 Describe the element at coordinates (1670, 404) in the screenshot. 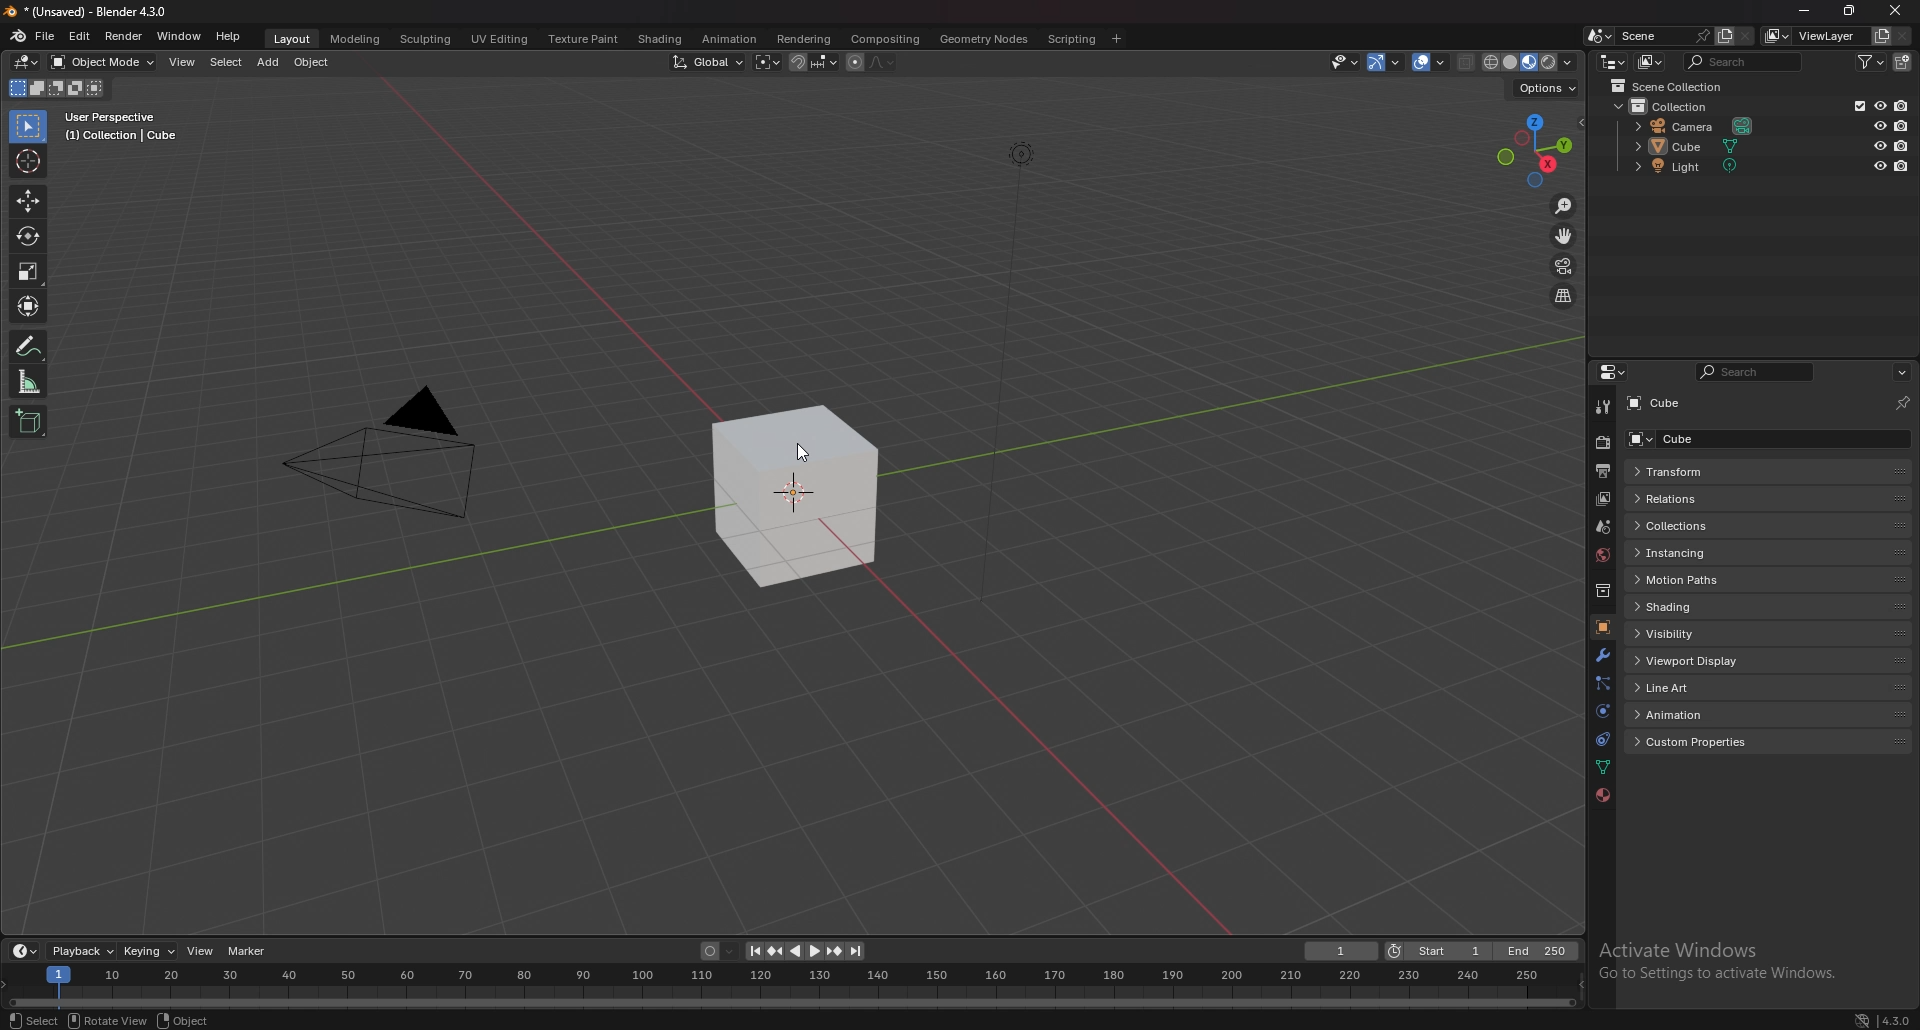

I see `cube` at that location.